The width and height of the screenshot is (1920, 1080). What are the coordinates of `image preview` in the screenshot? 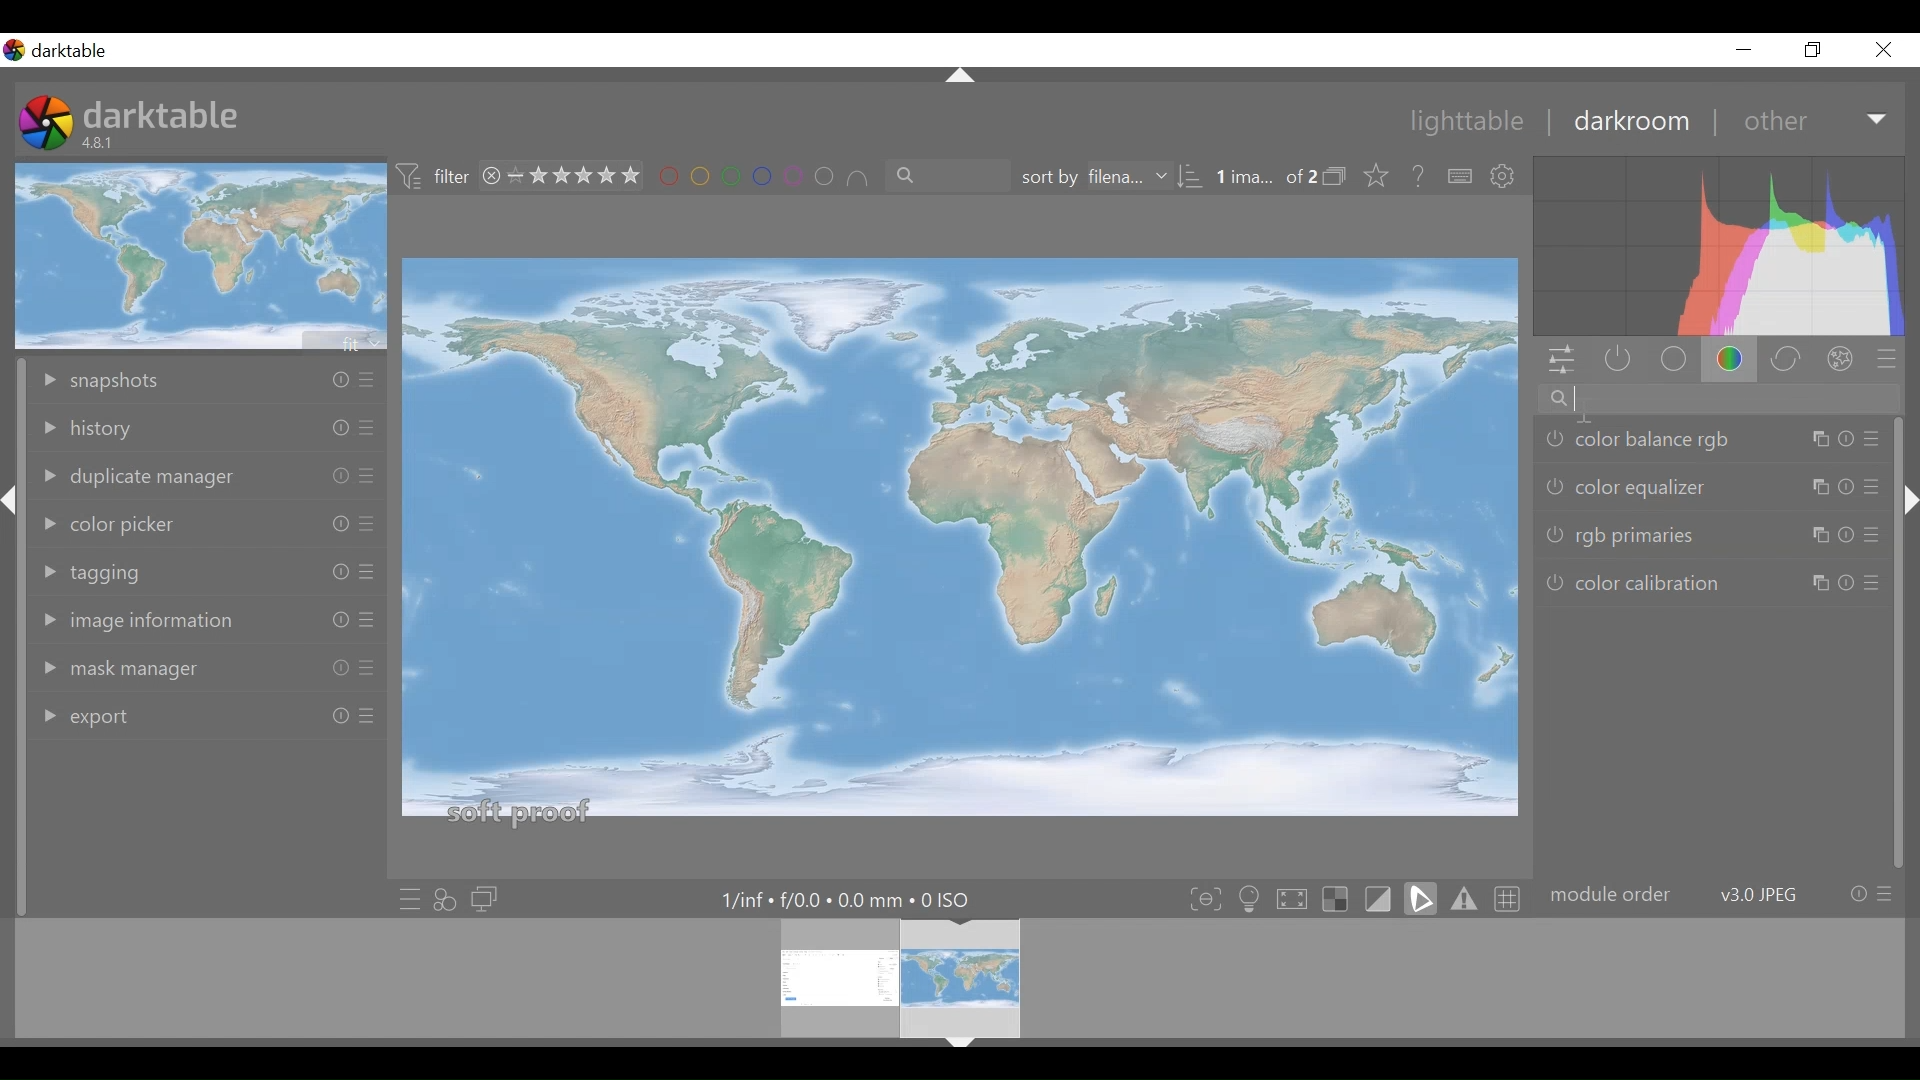 It's located at (203, 255).